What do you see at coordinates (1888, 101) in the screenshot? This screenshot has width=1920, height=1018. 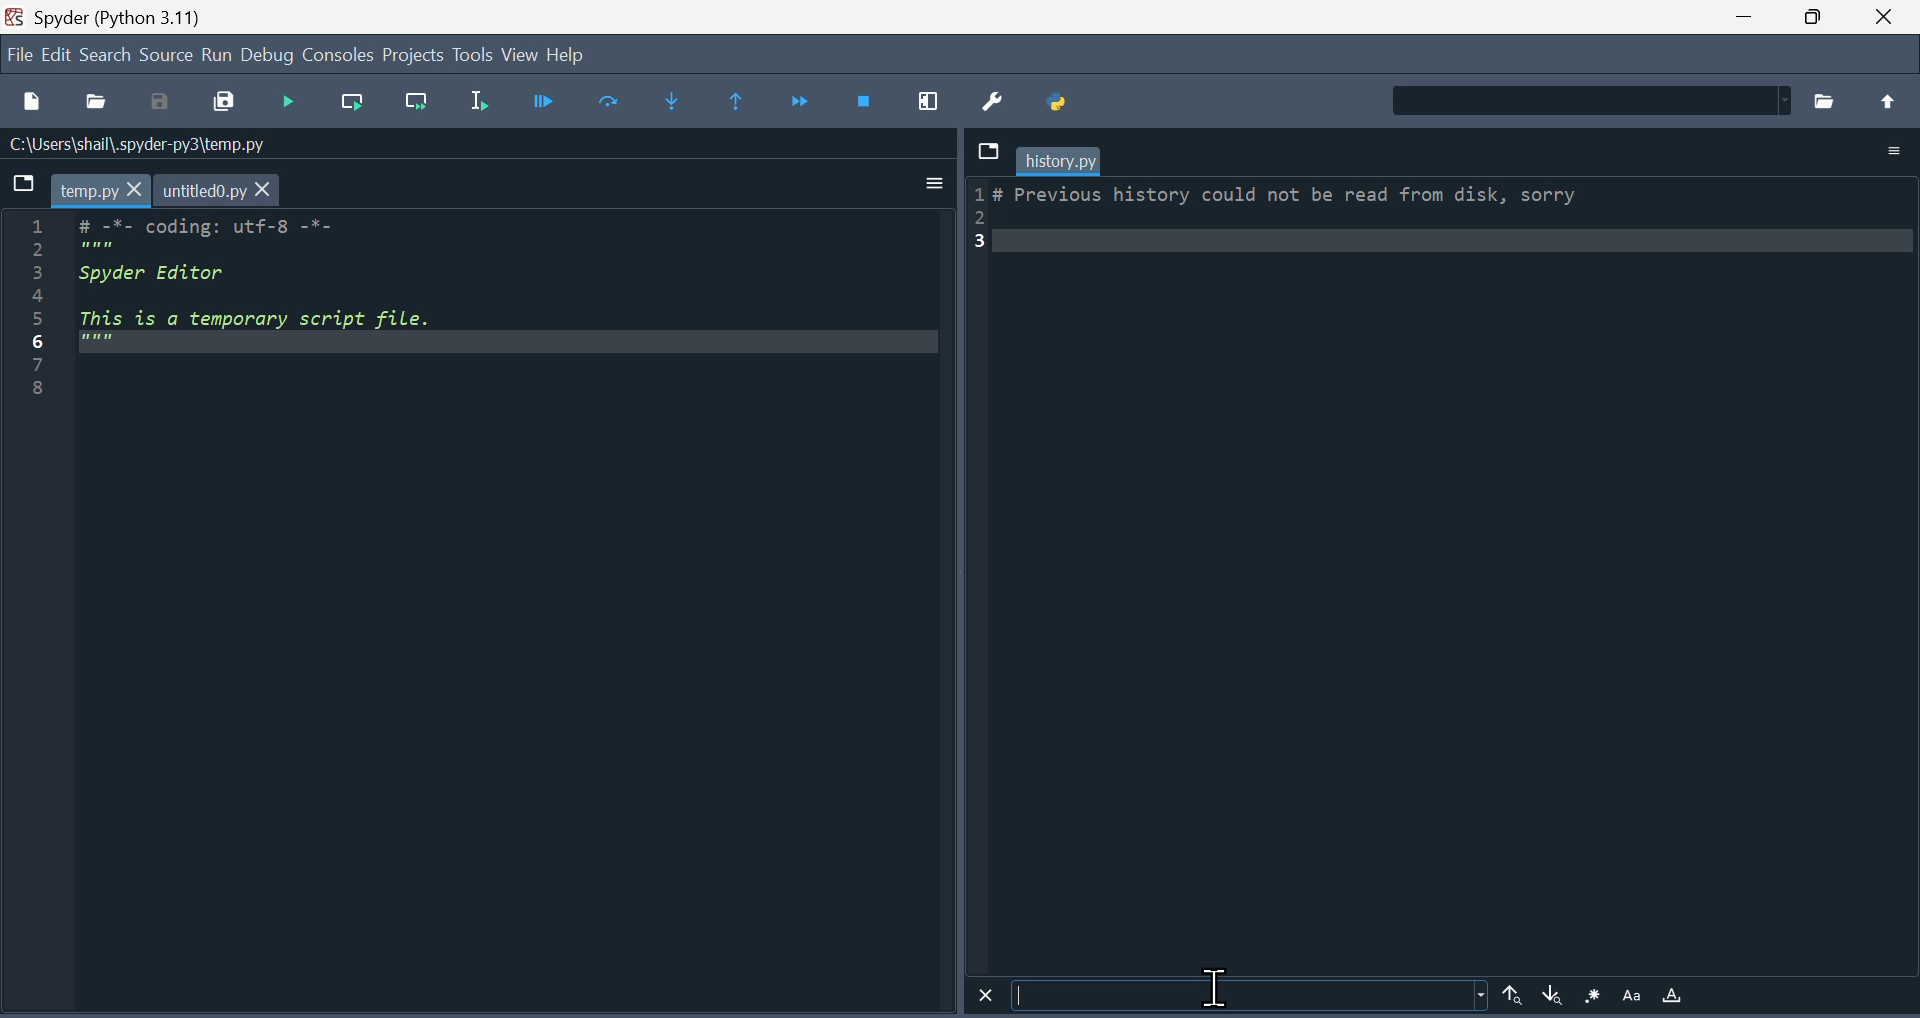 I see `move up` at bounding box center [1888, 101].